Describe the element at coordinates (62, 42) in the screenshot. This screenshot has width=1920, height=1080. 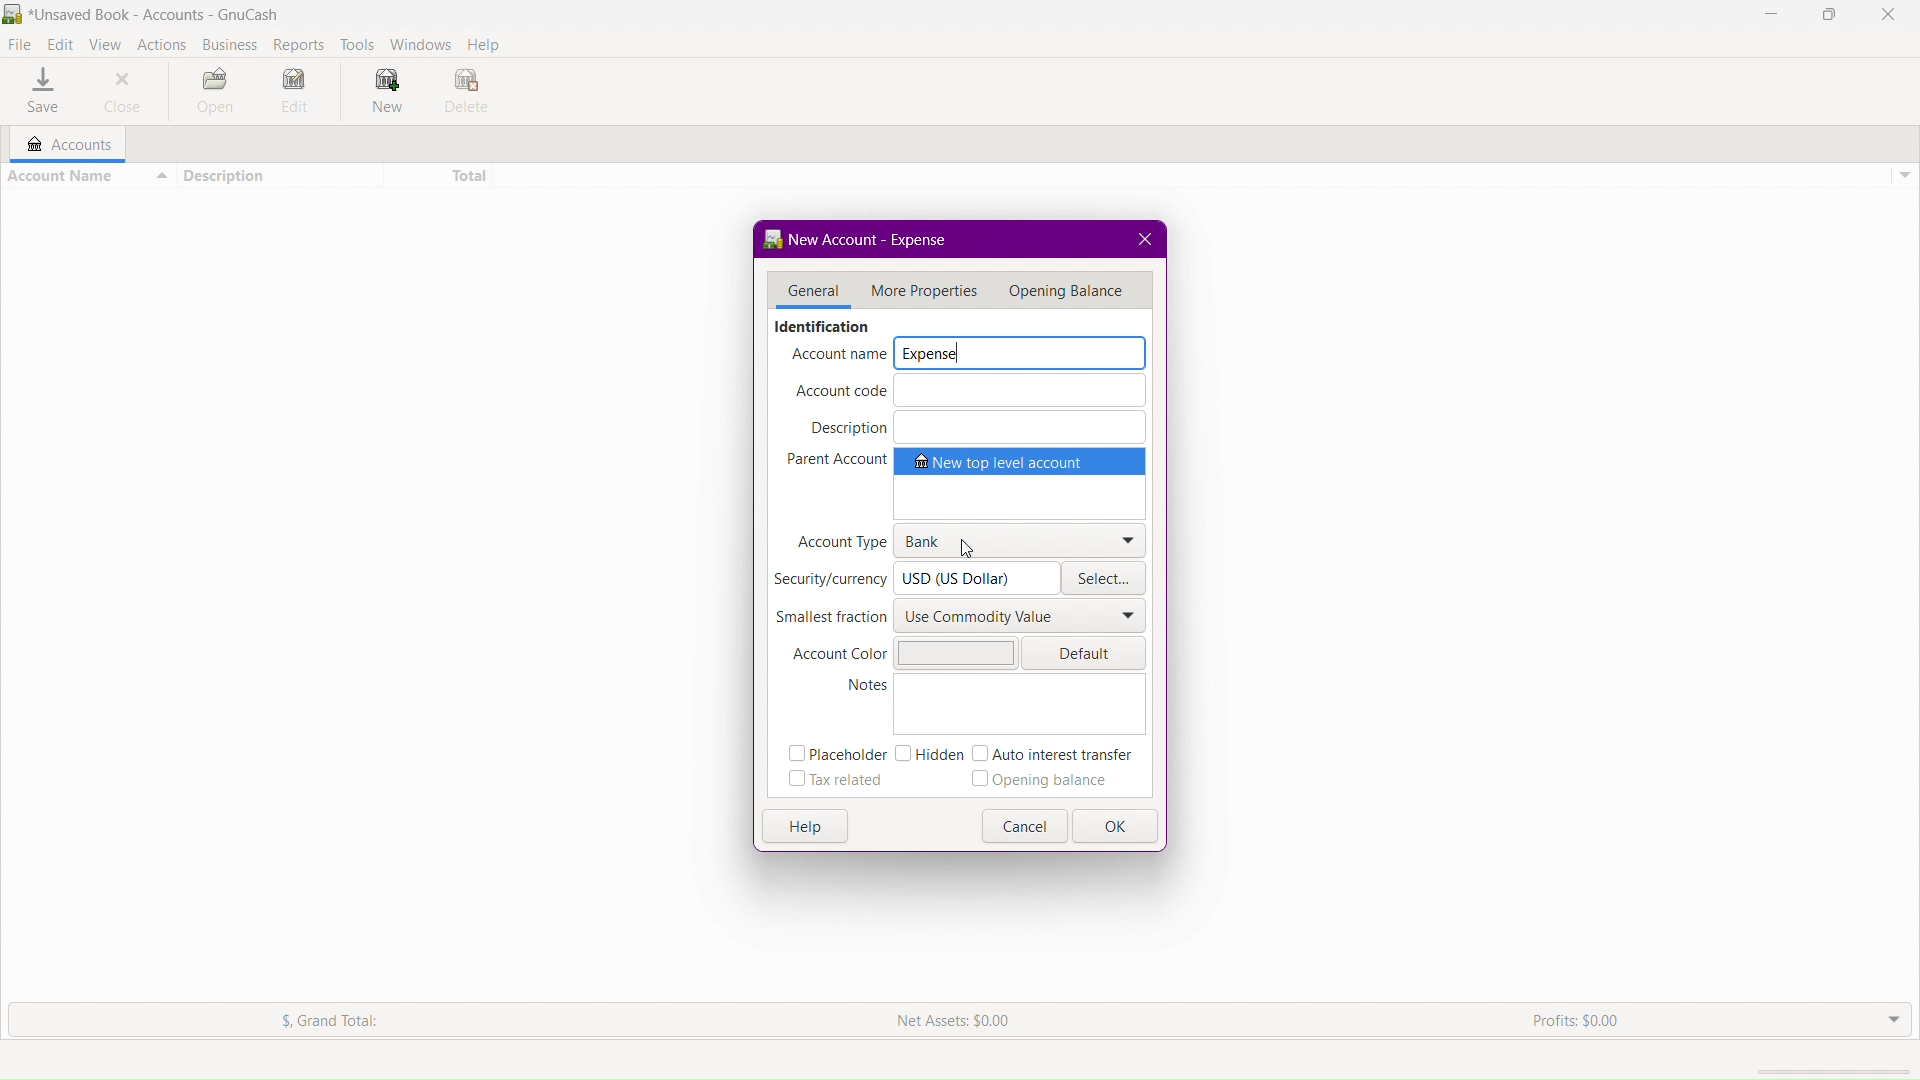
I see `Edit` at that location.